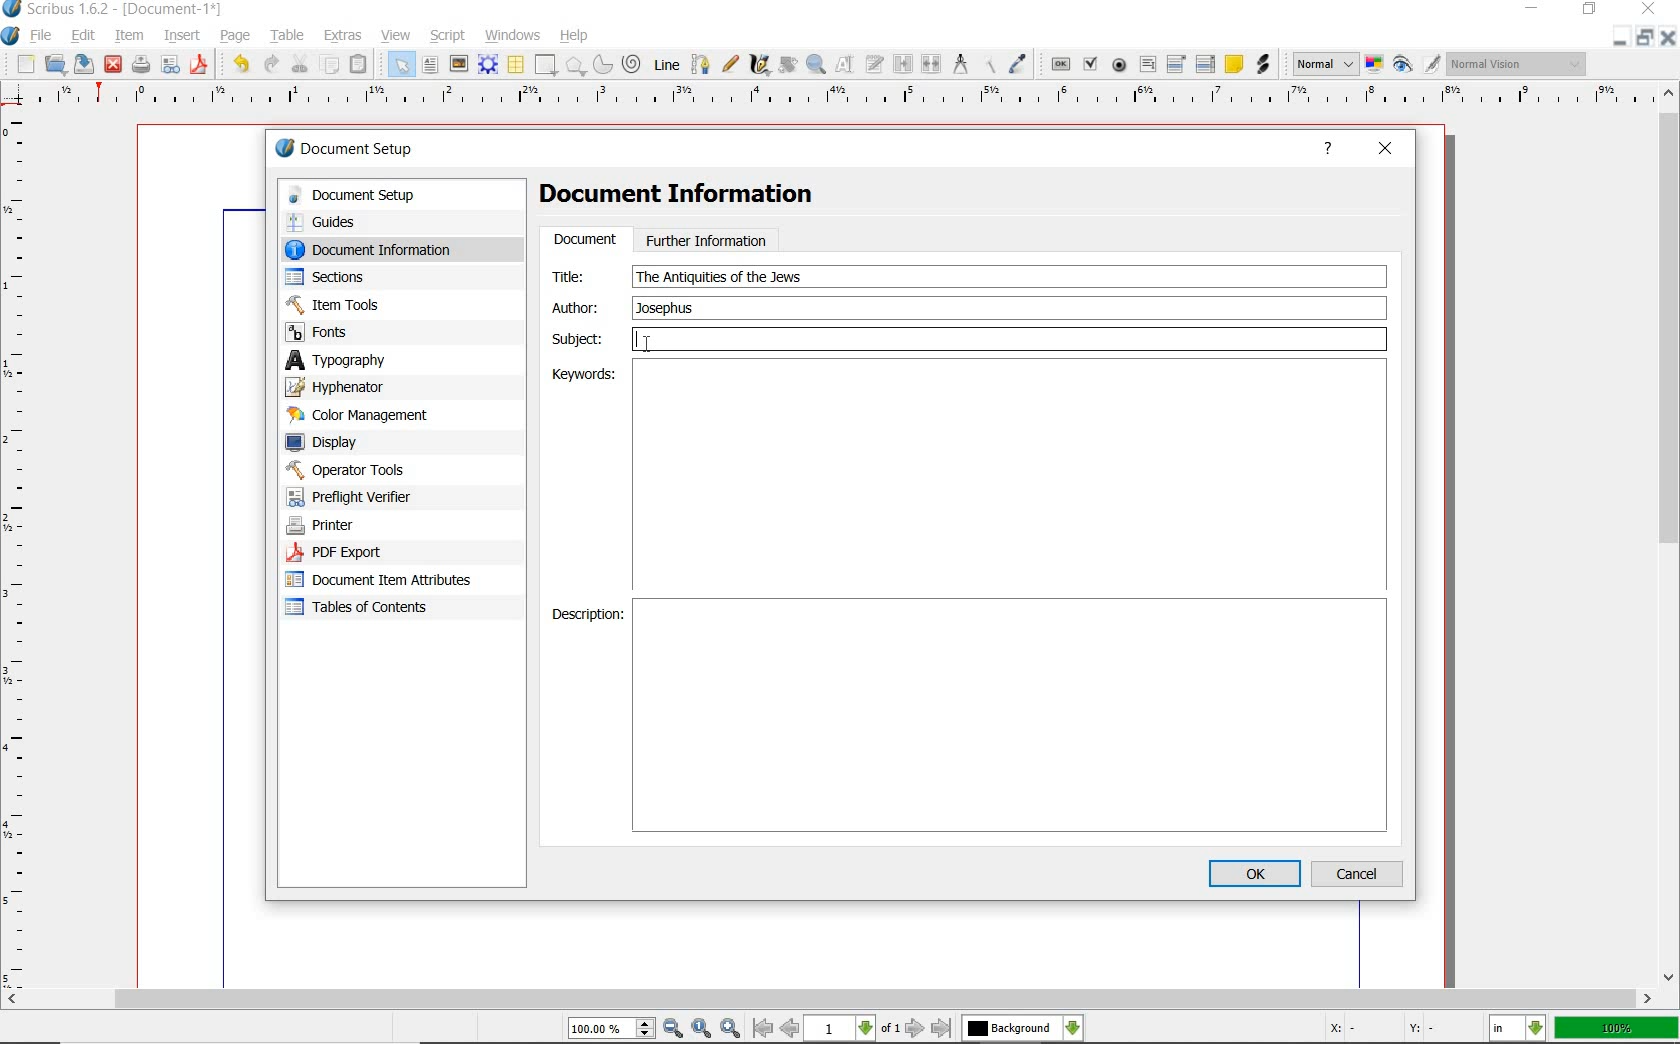 This screenshot has height=1044, width=1680. I want to click on calligraphic line, so click(760, 66).